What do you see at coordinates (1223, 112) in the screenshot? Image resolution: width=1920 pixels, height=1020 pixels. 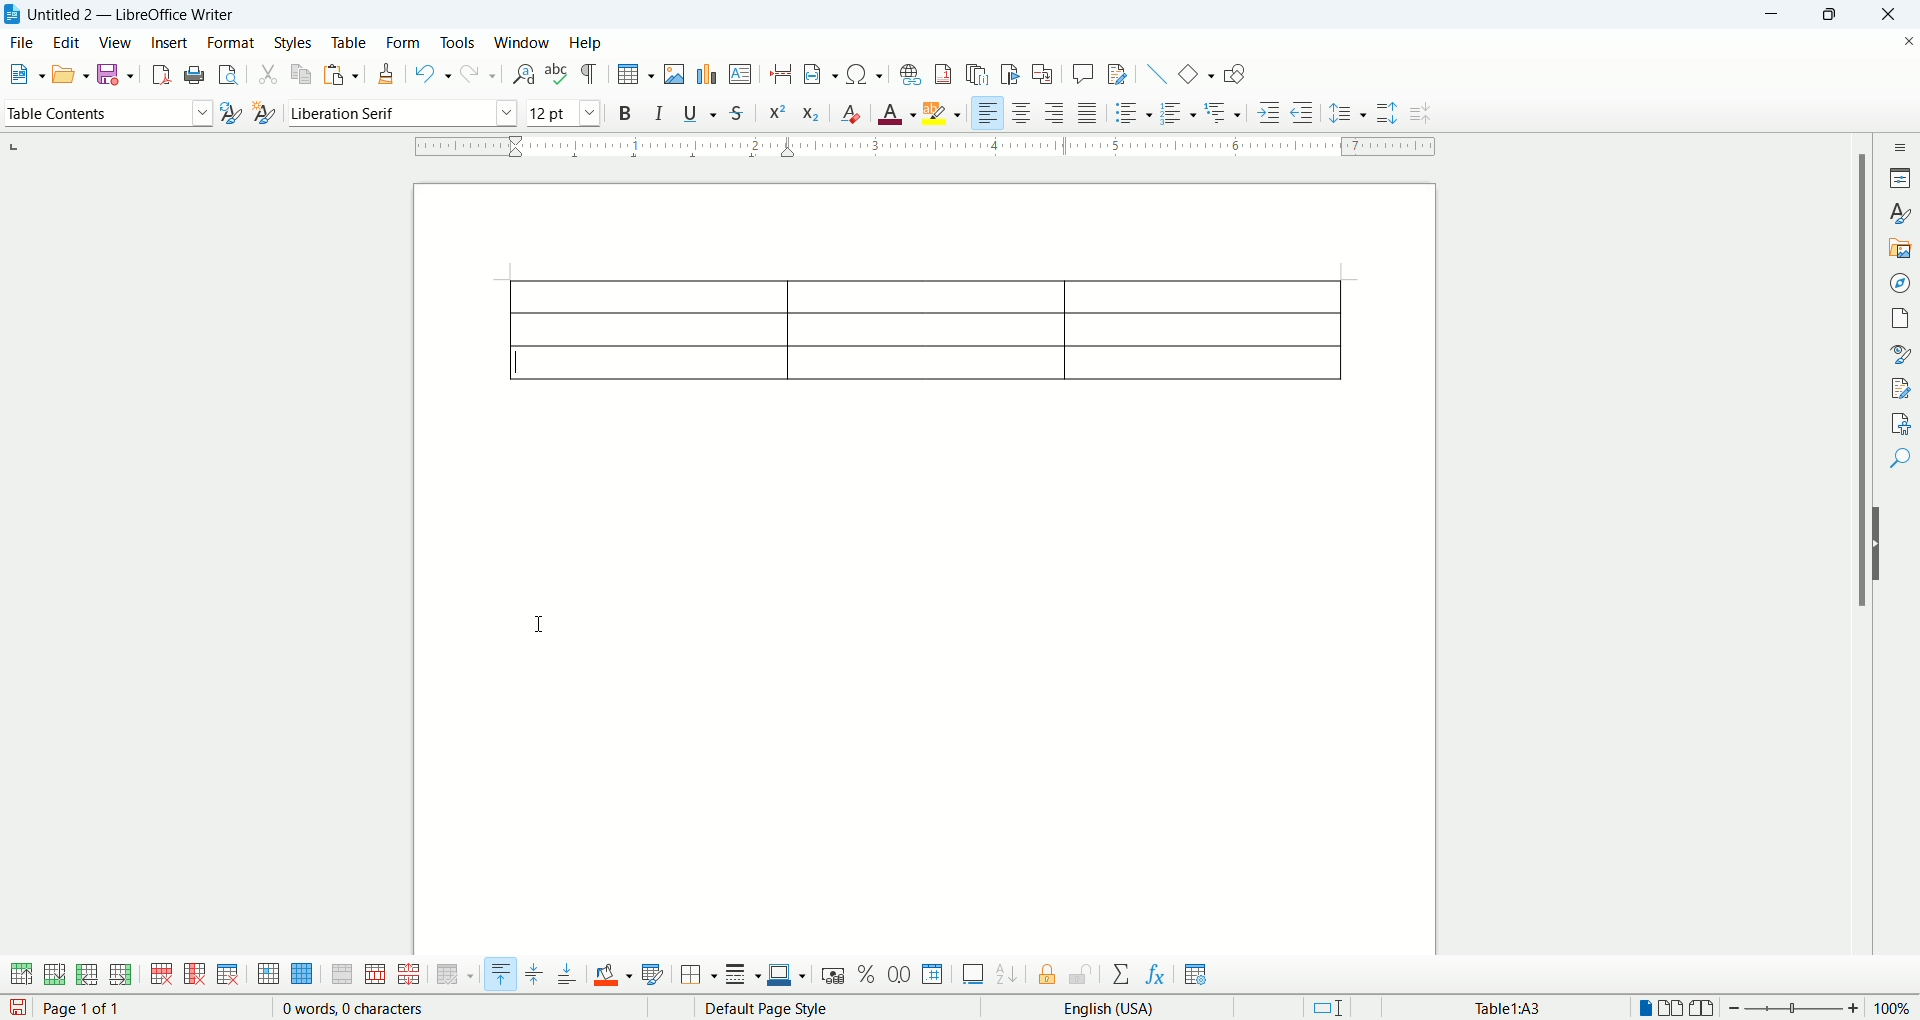 I see `format outline` at bounding box center [1223, 112].